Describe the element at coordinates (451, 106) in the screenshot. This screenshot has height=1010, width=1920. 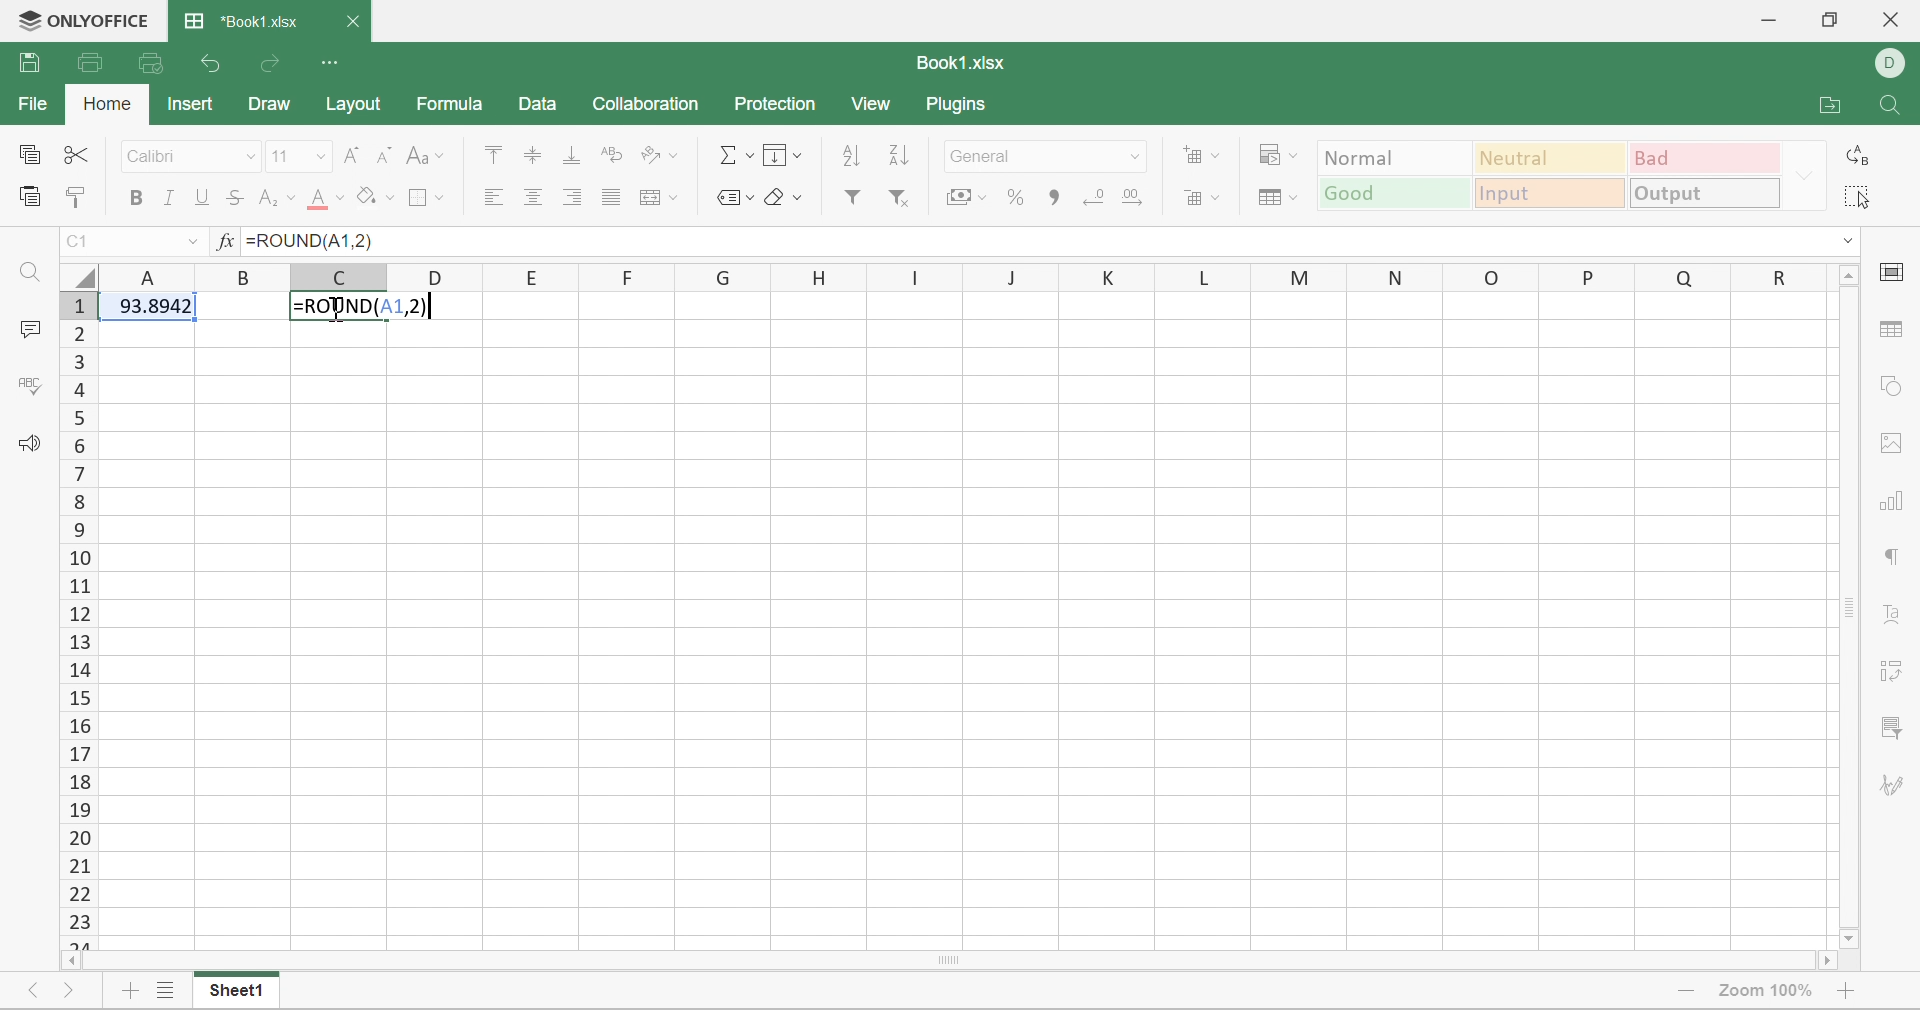
I see `Formula` at that location.